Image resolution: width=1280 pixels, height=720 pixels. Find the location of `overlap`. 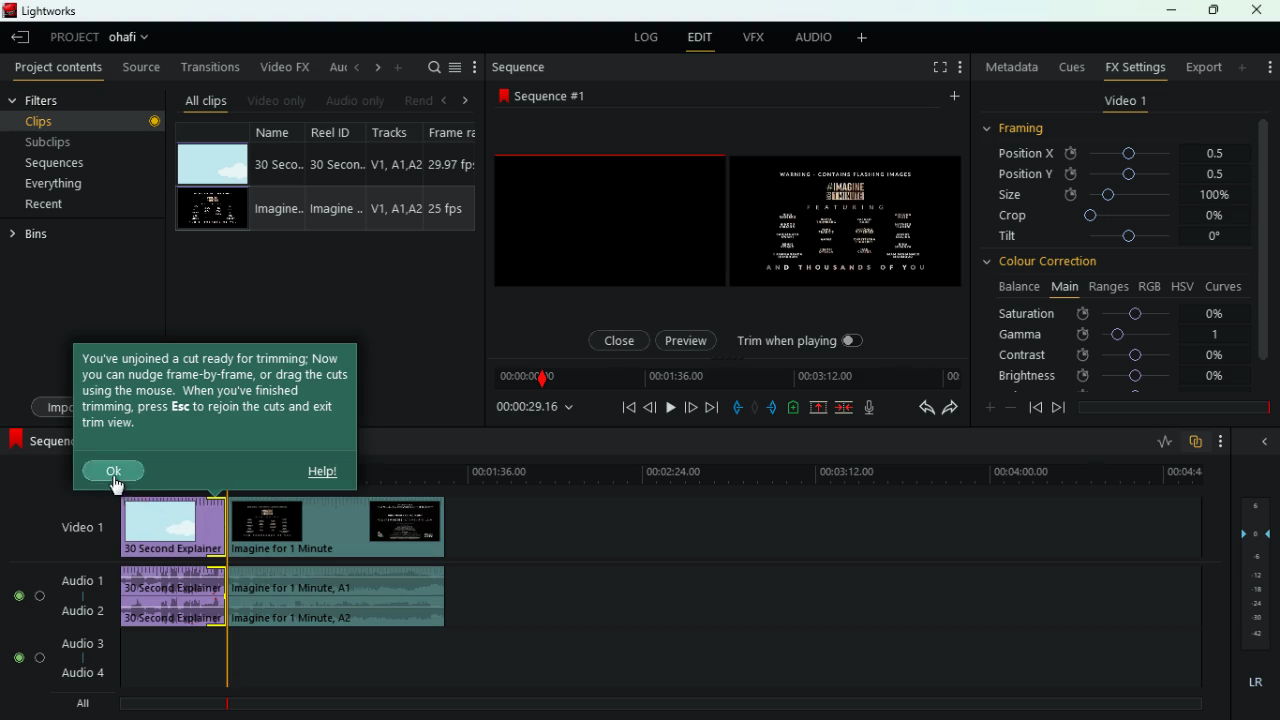

overlap is located at coordinates (1198, 442).